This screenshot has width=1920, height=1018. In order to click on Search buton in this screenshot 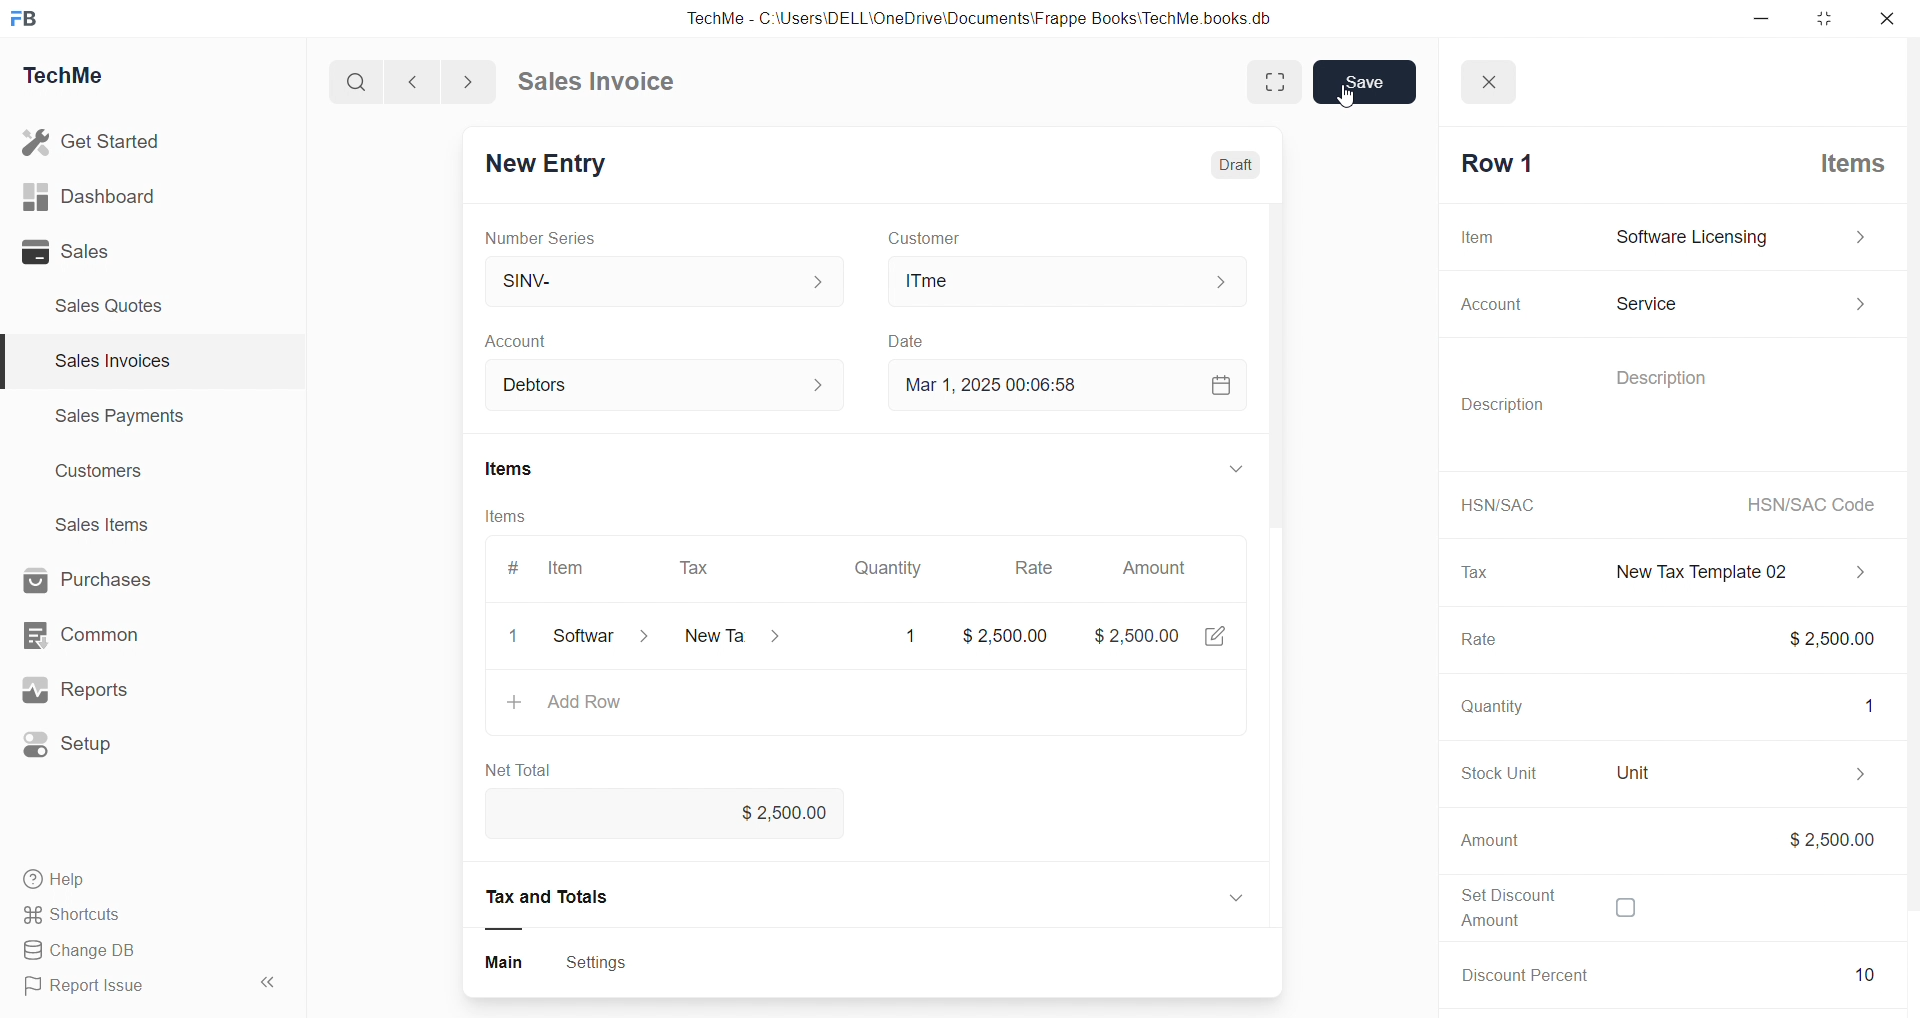, I will do `click(359, 82)`.